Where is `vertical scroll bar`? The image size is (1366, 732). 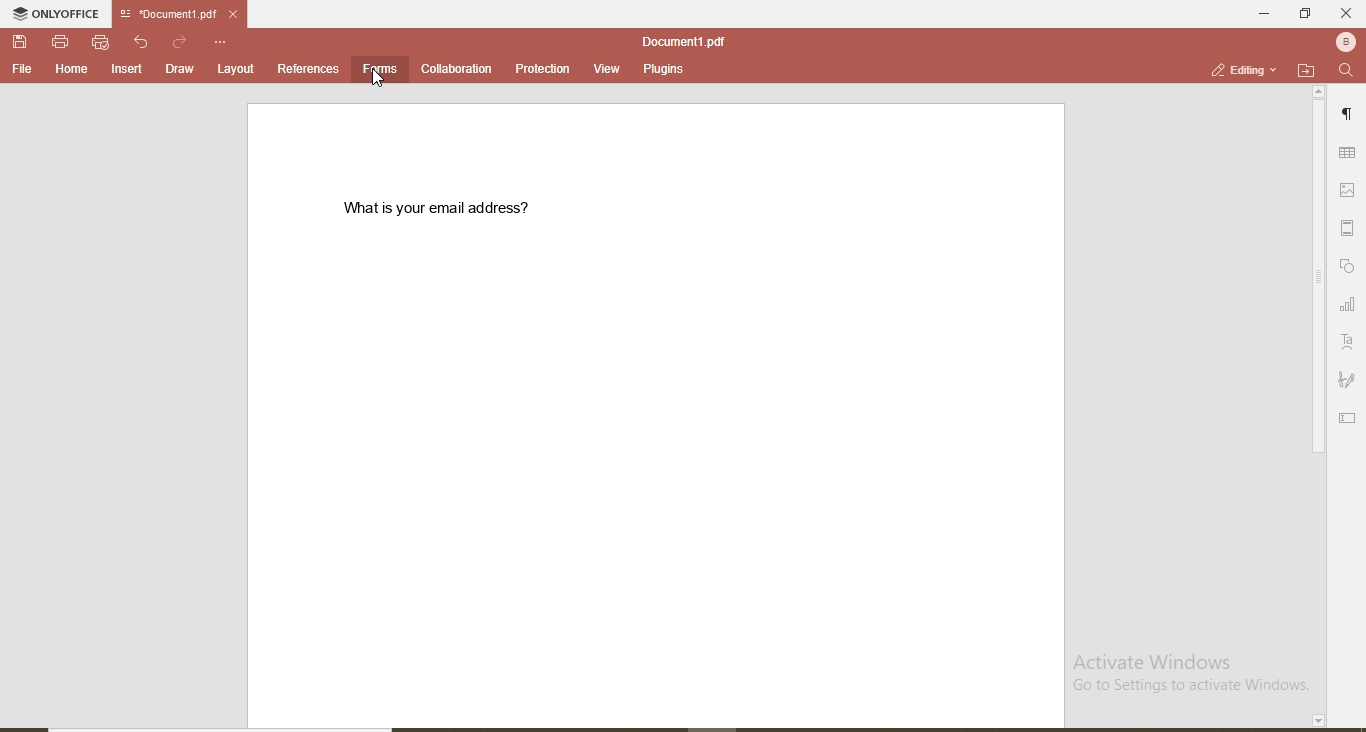 vertical scroll bar is located at coordinates (1316, 280).